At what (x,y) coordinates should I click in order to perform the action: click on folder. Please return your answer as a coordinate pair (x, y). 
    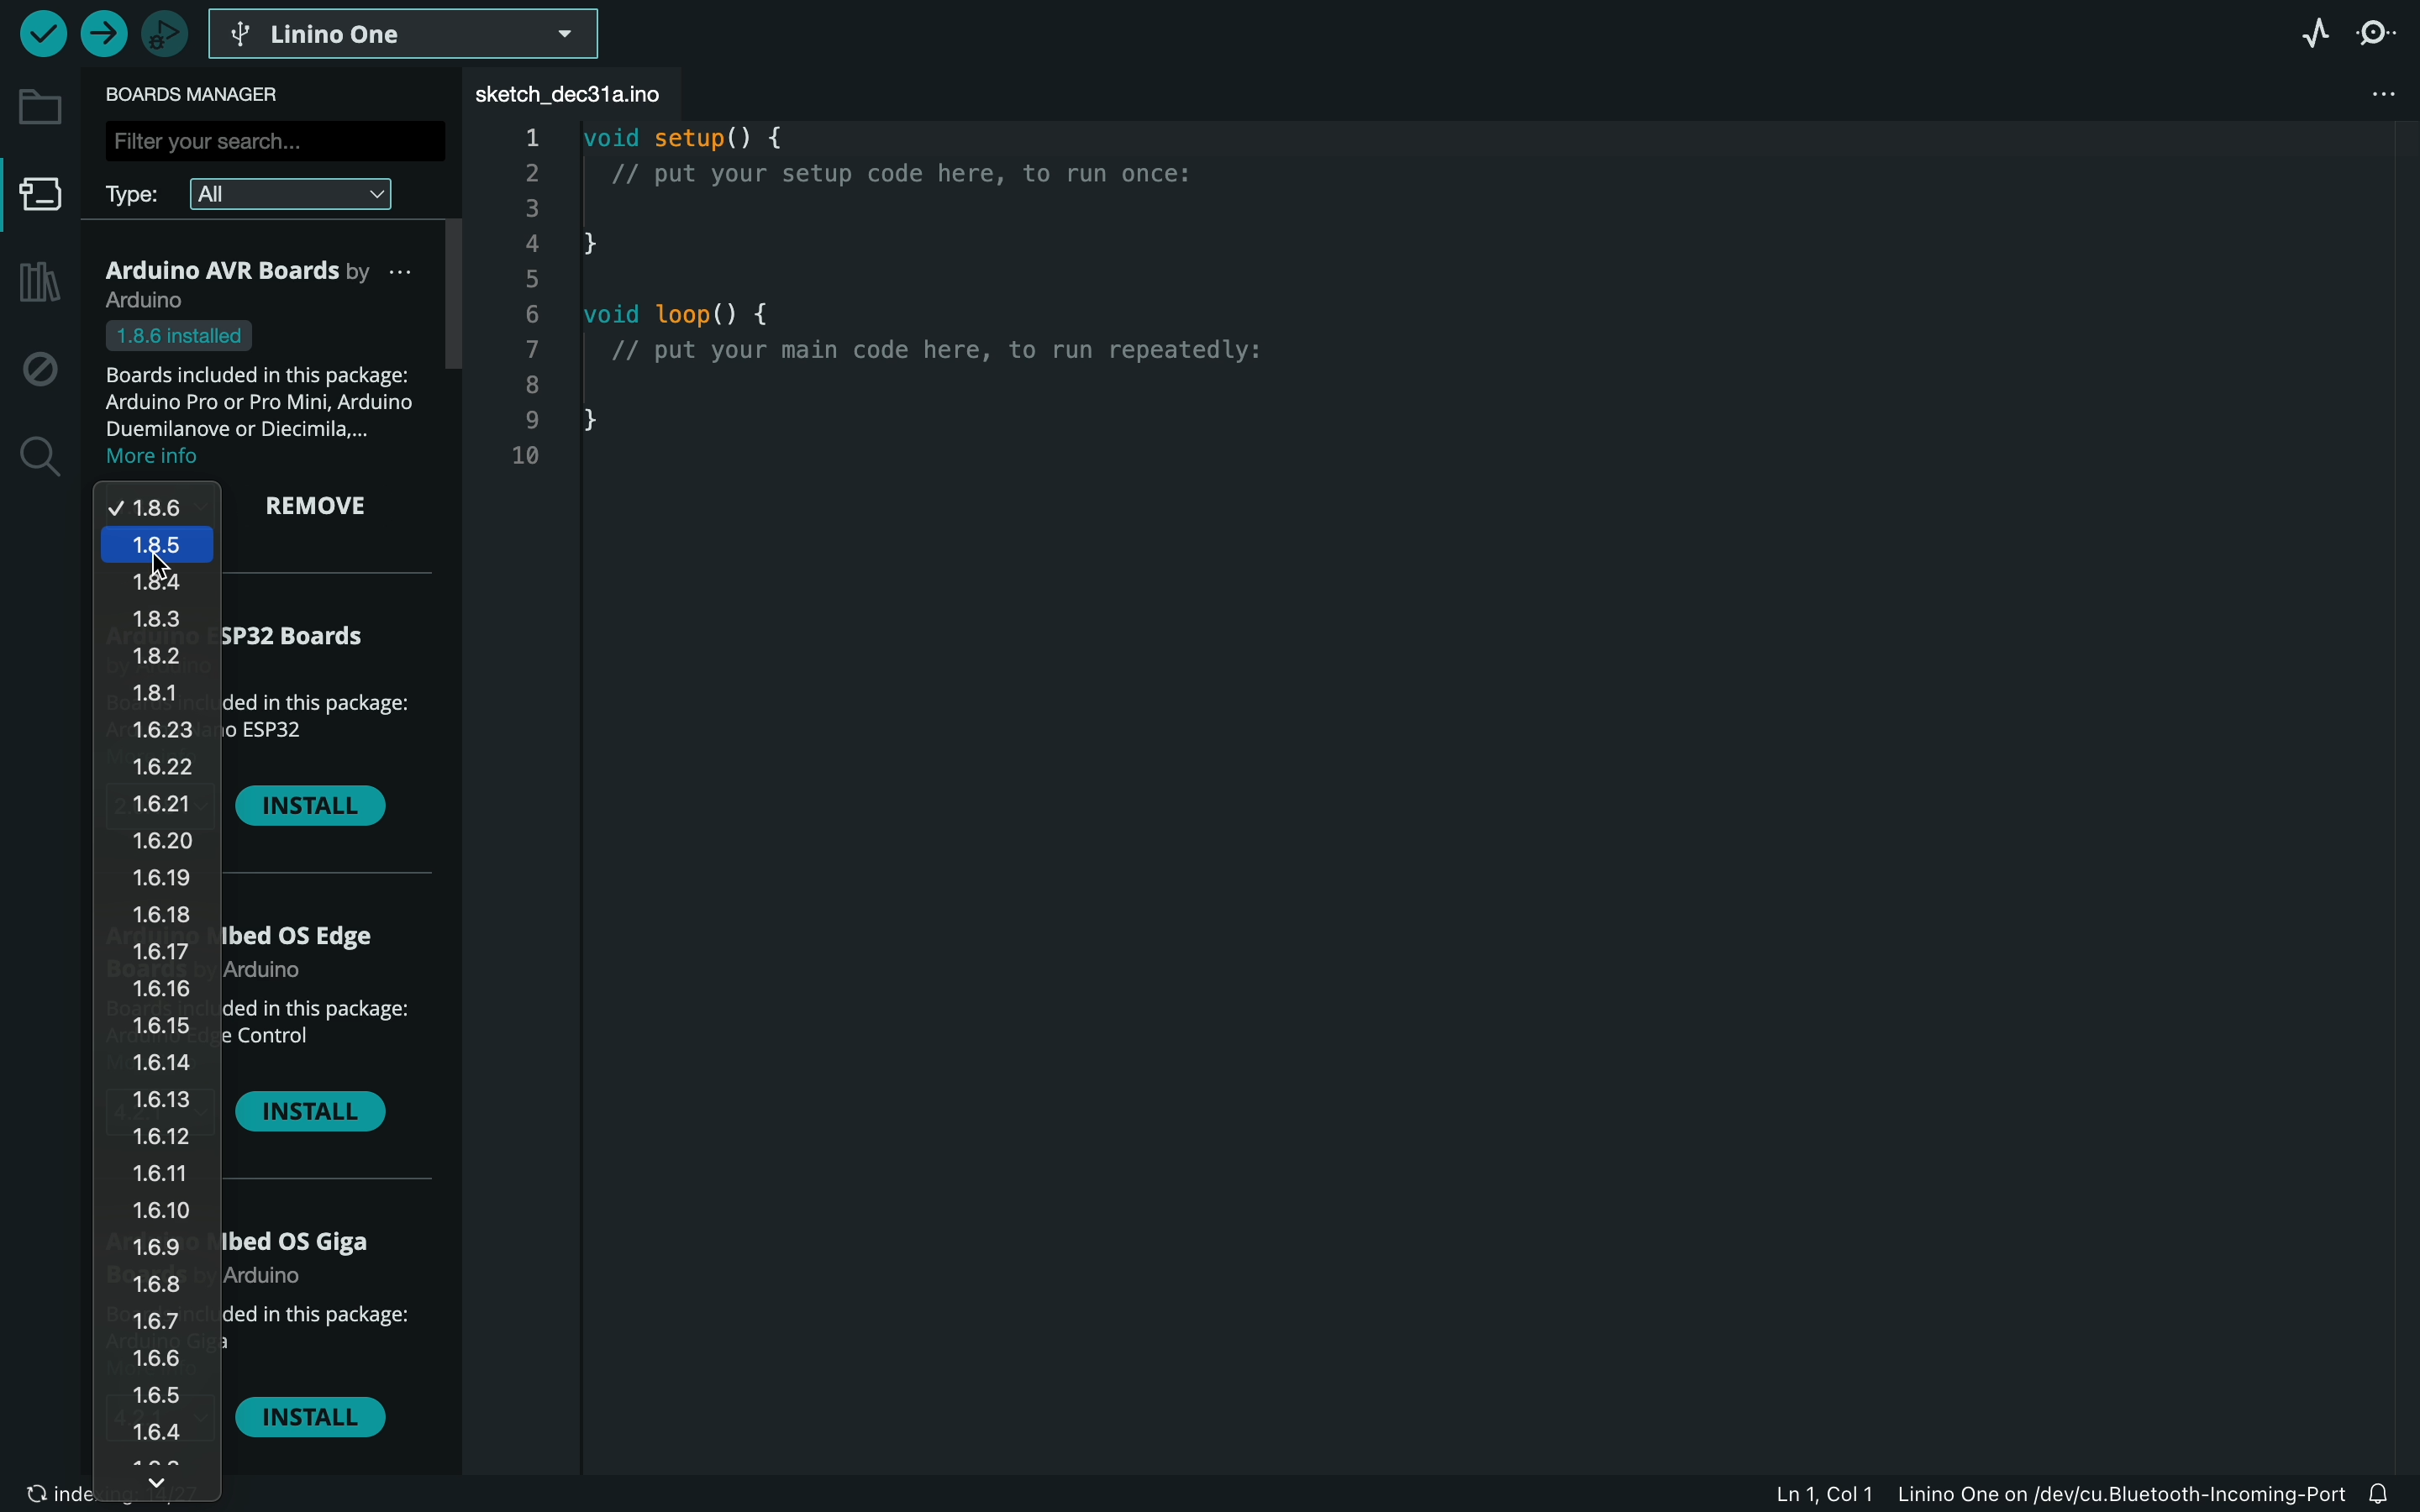
    Looking at the image, I should click on (40, 107).